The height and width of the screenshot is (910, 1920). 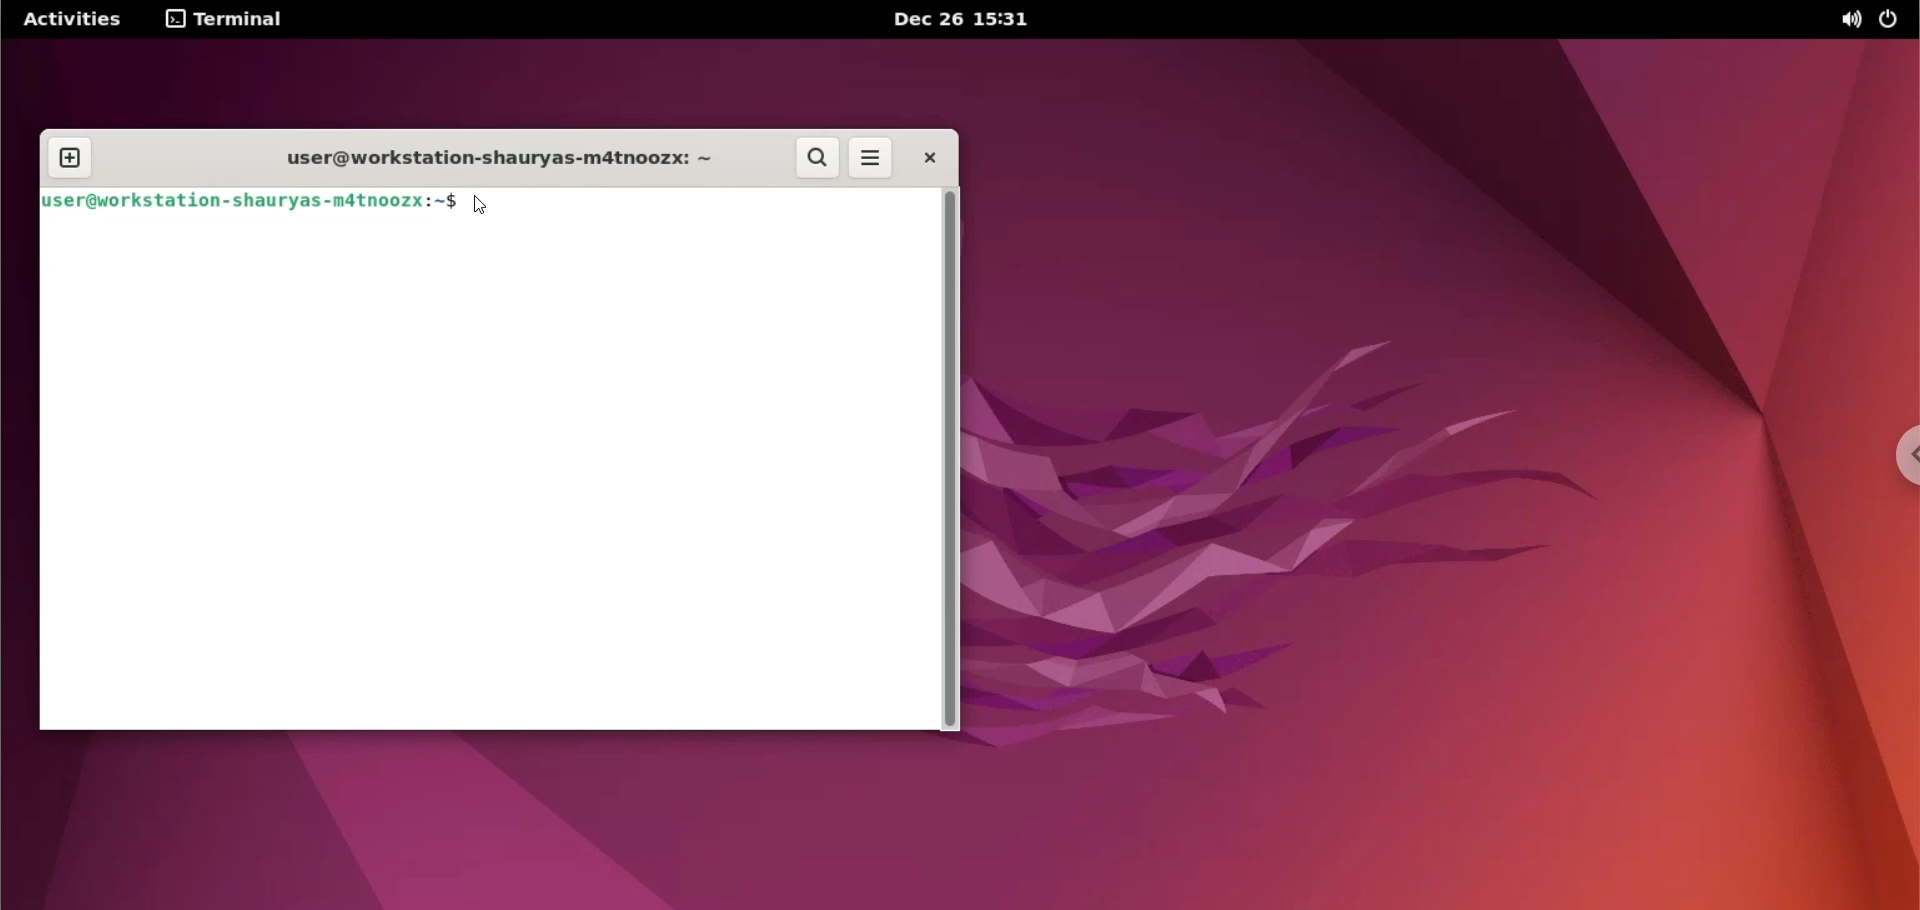 I want to click on terminal, so click(x=231, y=22).